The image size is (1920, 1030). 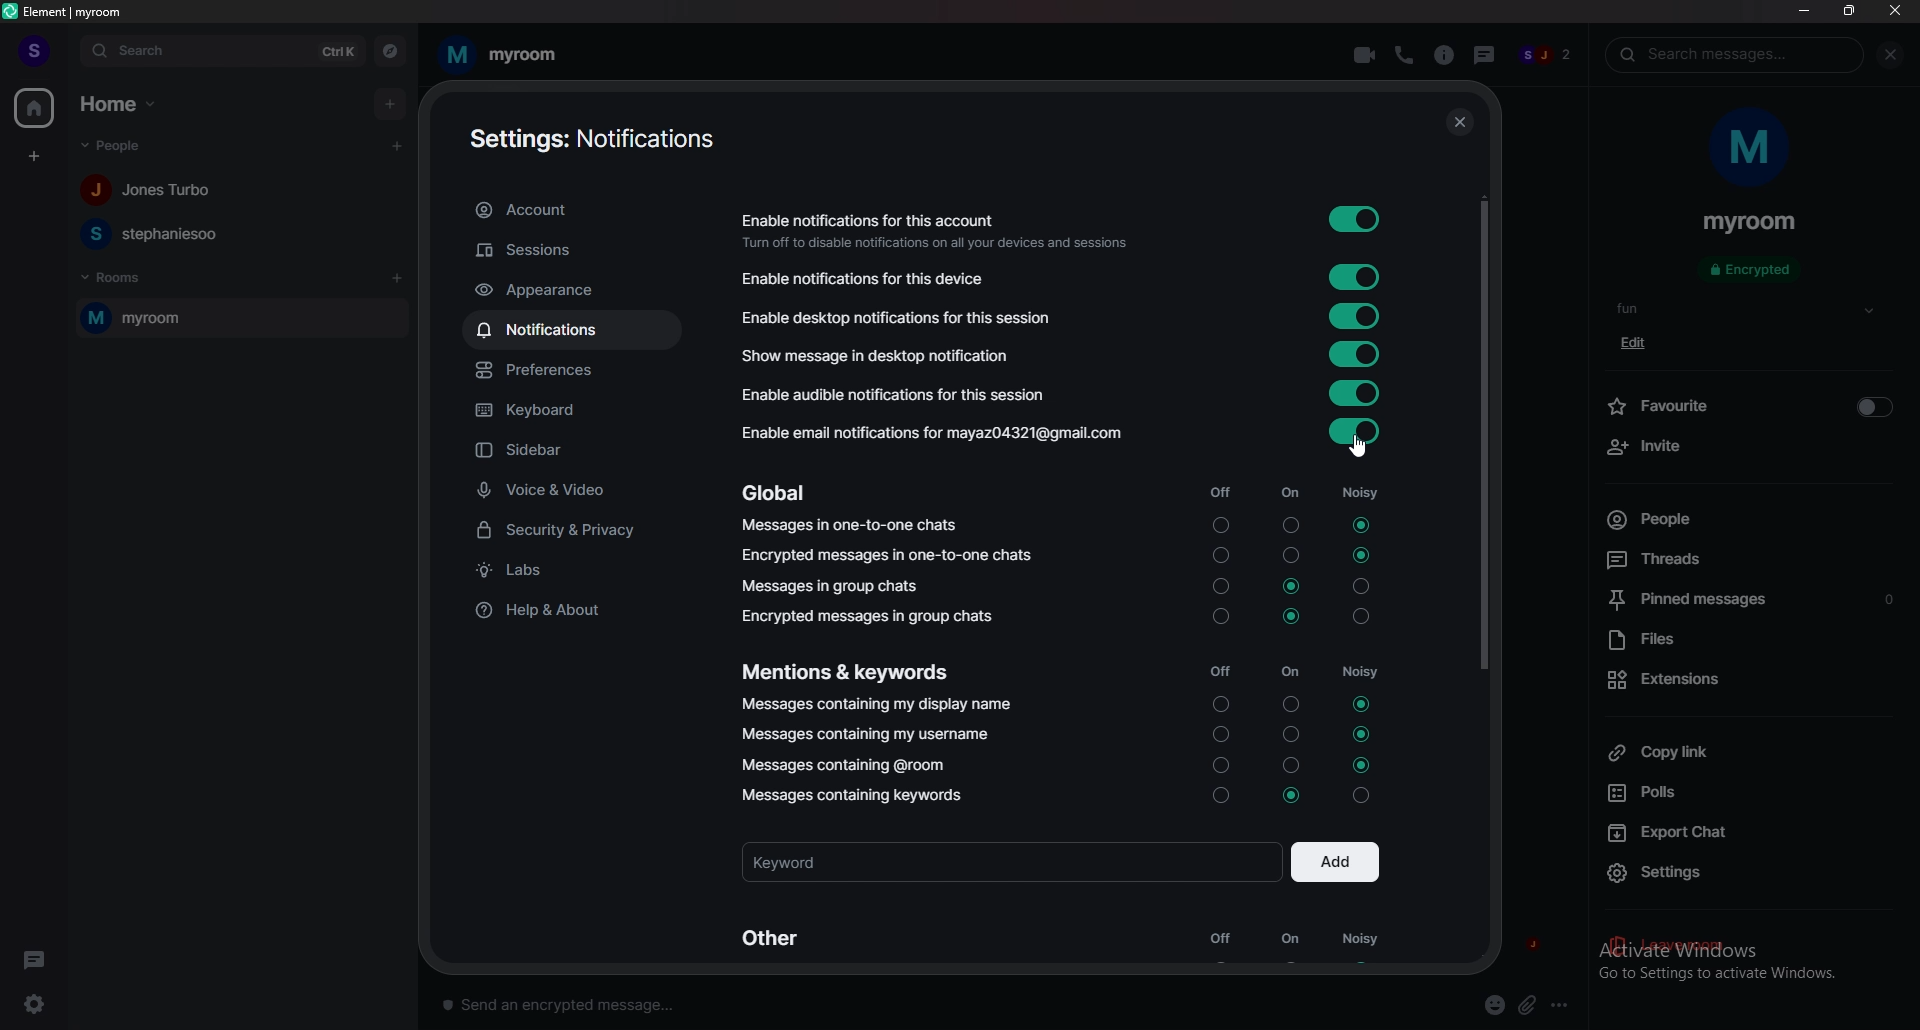 What do you see at coordinates (155, 233) in the screenshot?
I see `people` at bounding box center [155, 233].